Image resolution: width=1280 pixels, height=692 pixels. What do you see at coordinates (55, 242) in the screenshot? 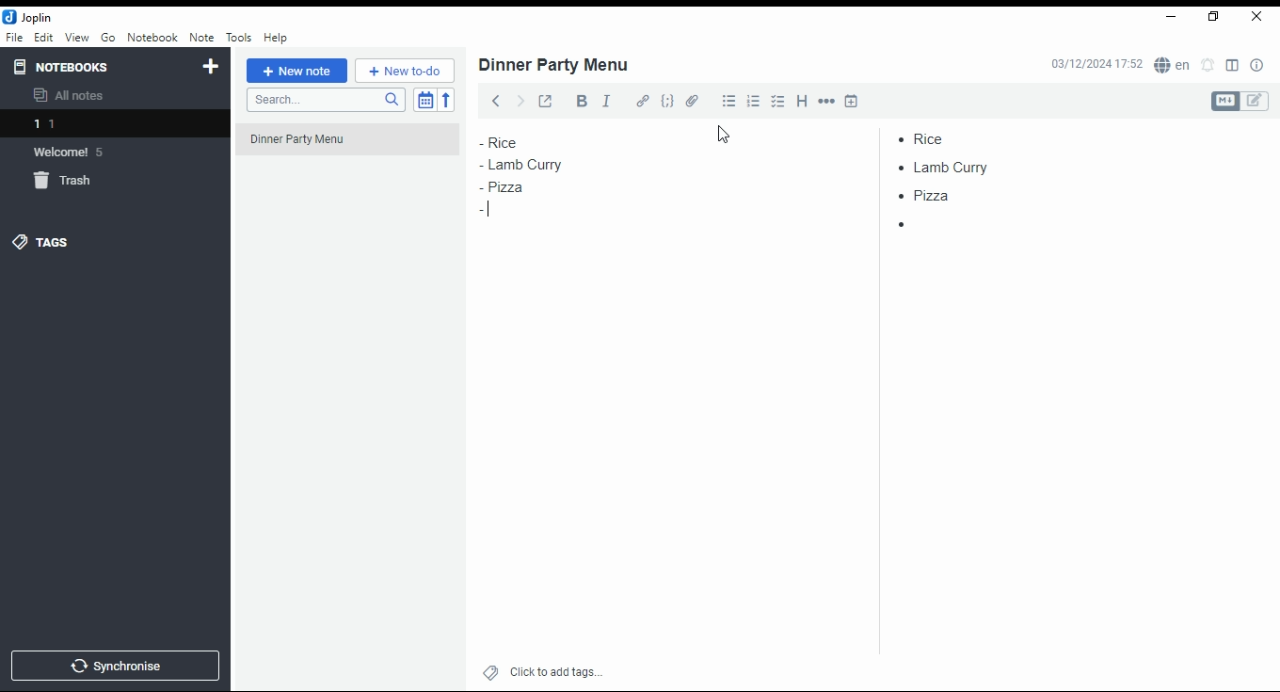
I see `tags` at bounding box center [55, 242].